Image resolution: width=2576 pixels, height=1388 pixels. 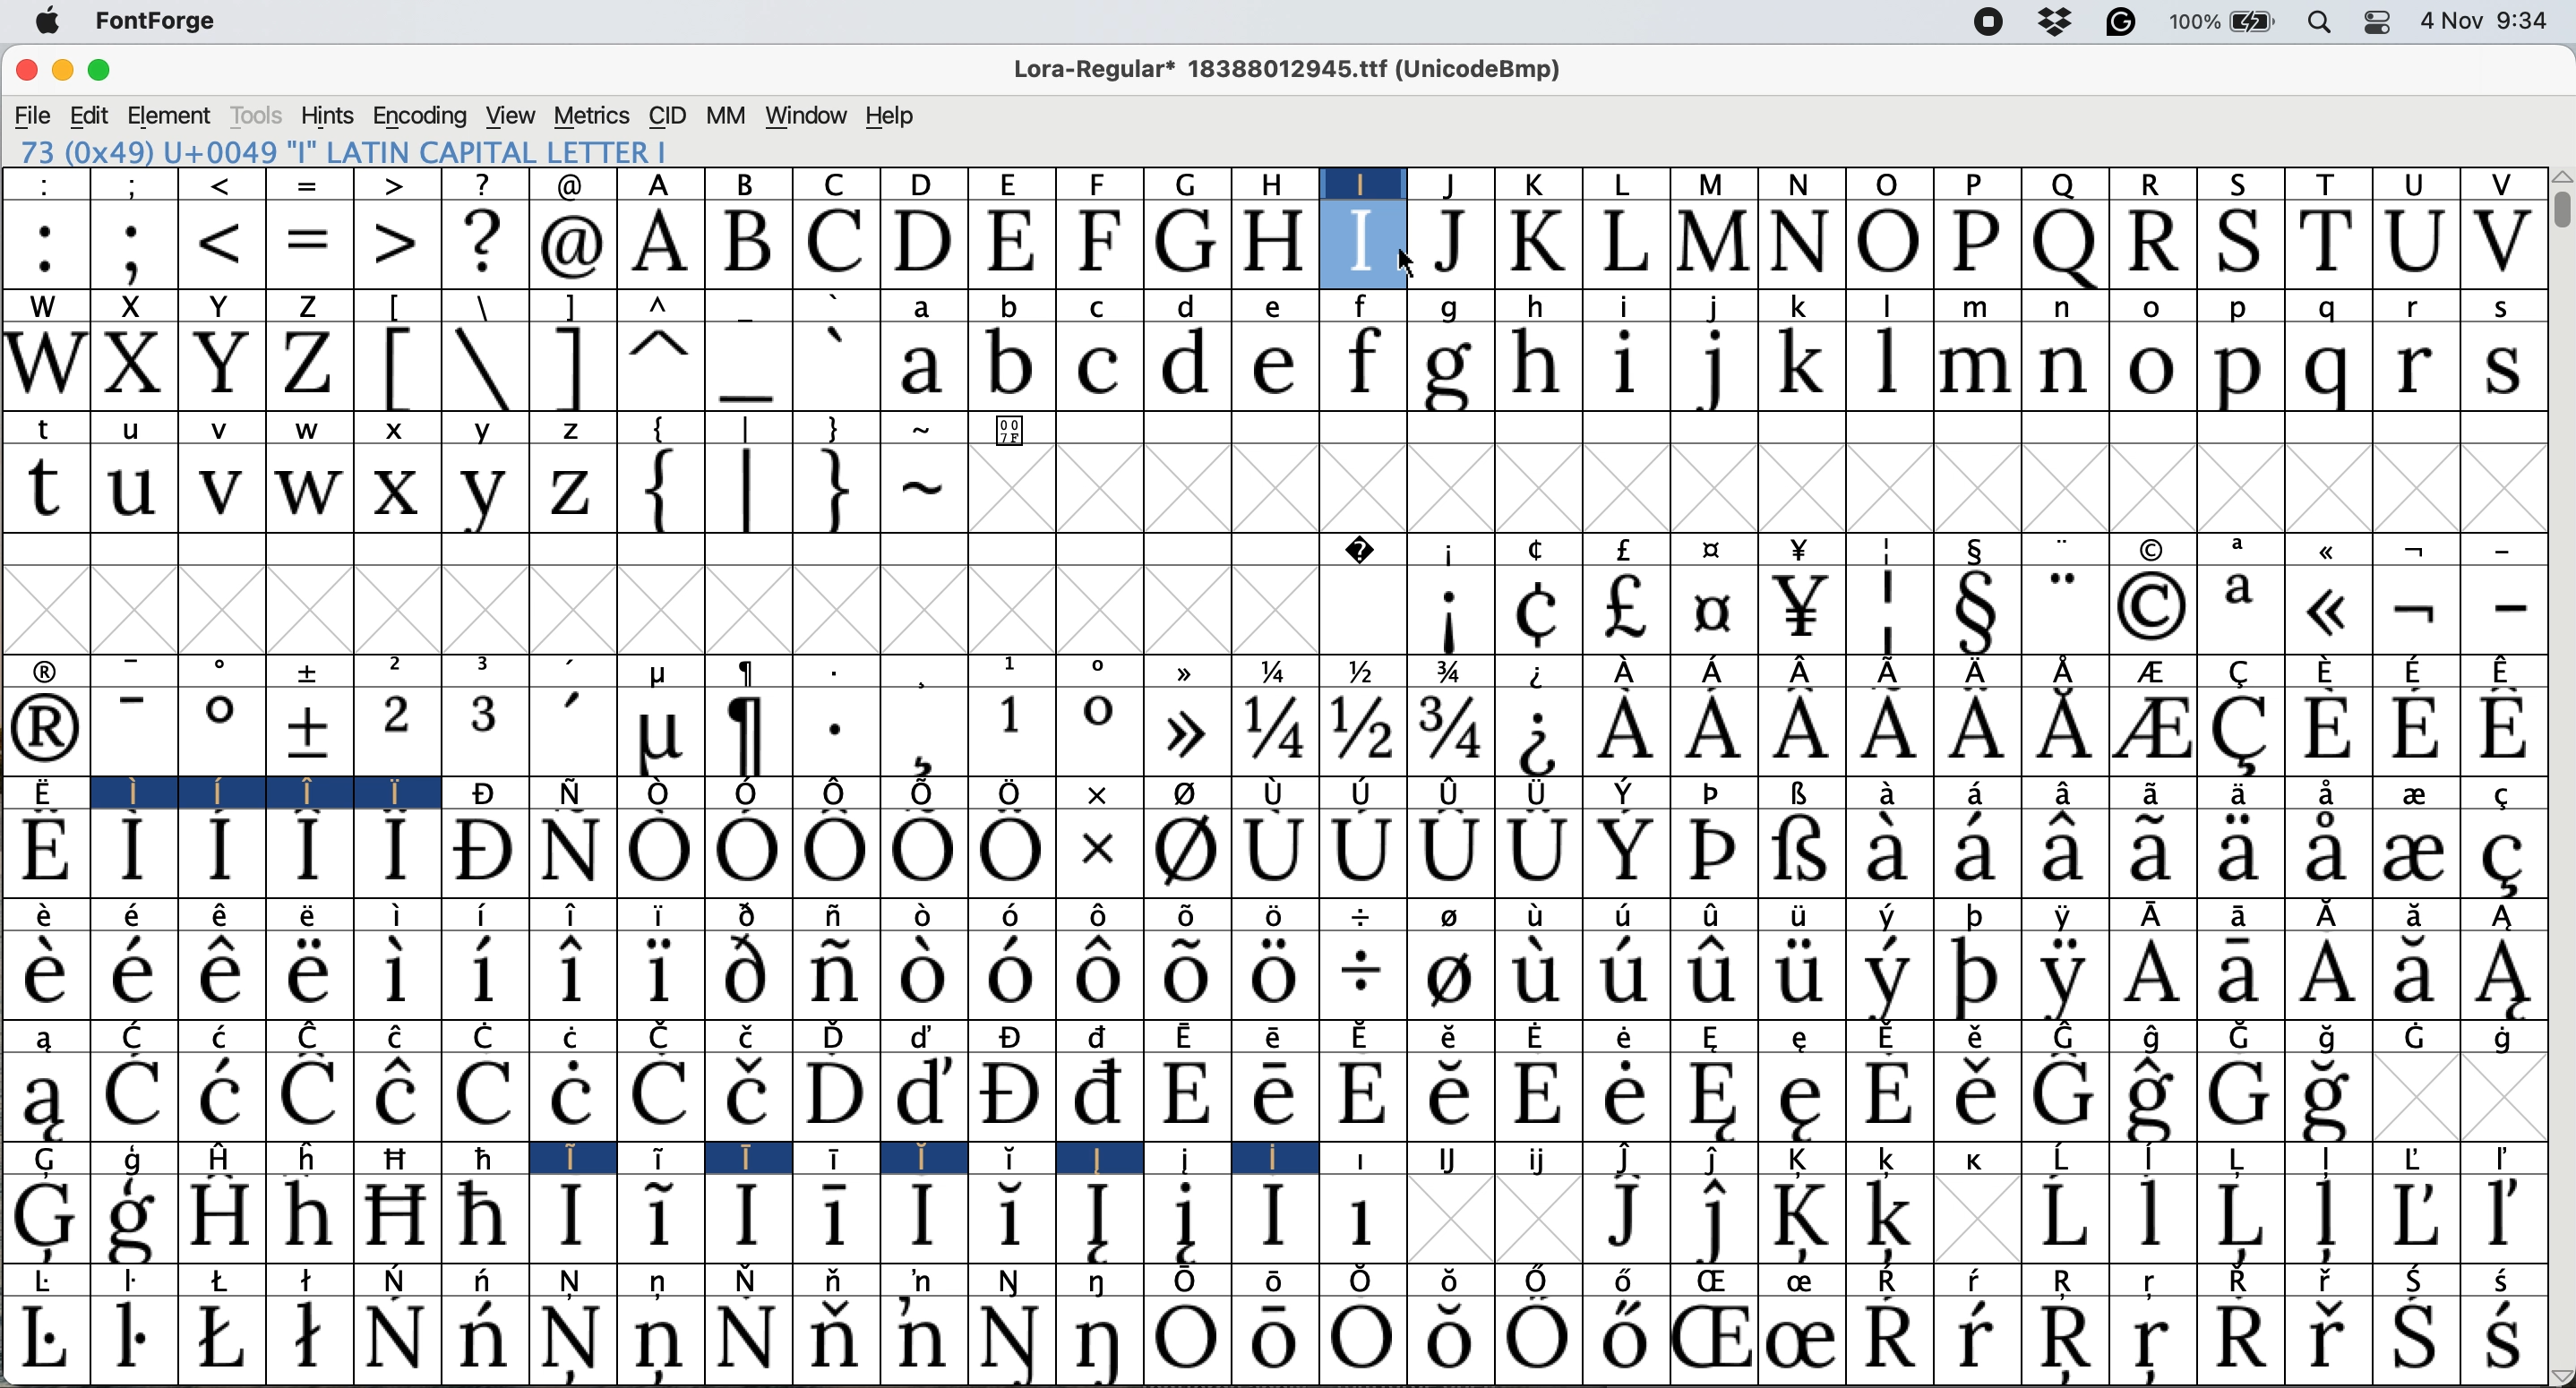 What do you see at coordinates (2417, 608) in the screenshot?
I see `Symbol` at bounding box center [2417, 608].